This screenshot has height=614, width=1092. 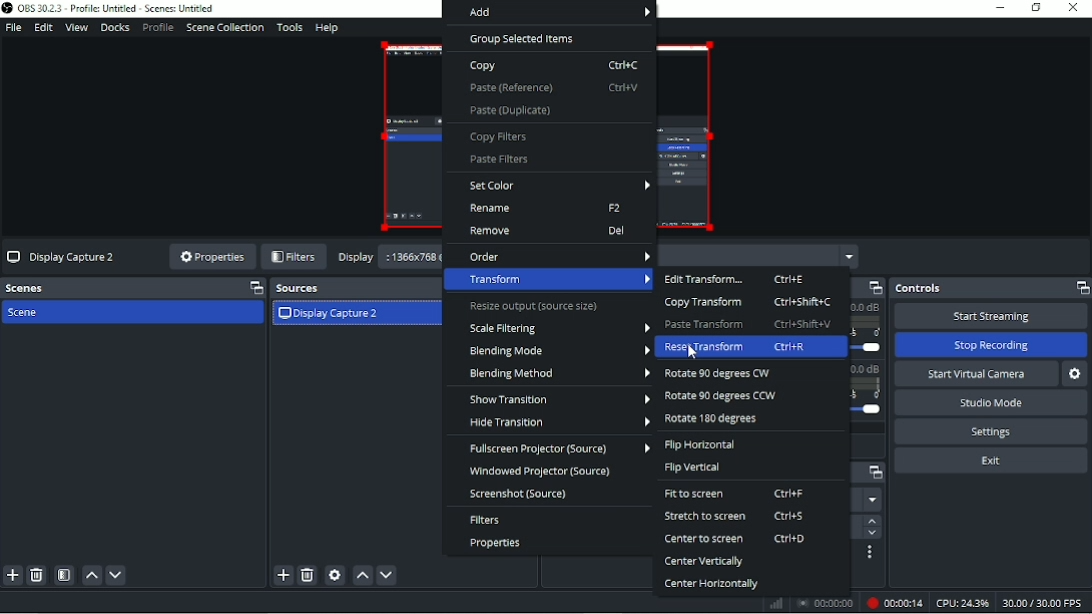 I want to click on Rotate 180 degrees, so click(x=714, y=420).